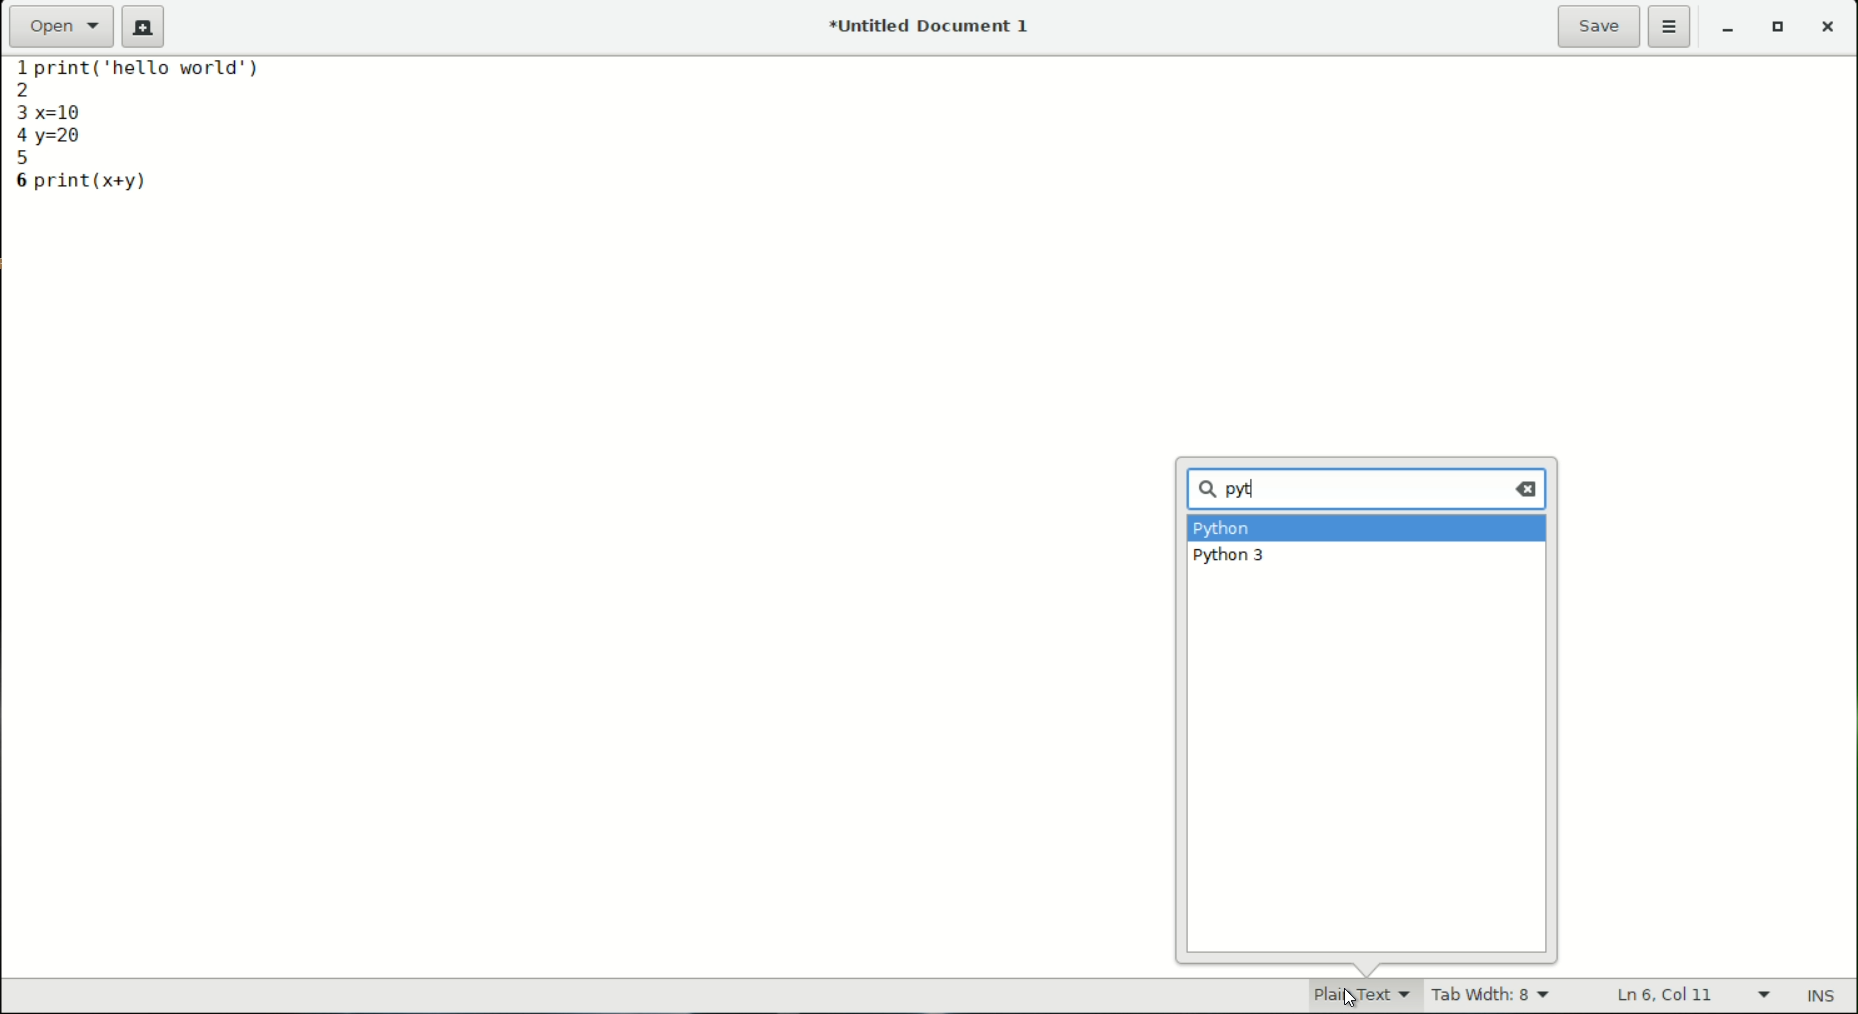  Describe the element at coordinates (934, 25) in the screenshot. I see `file name` at that location.